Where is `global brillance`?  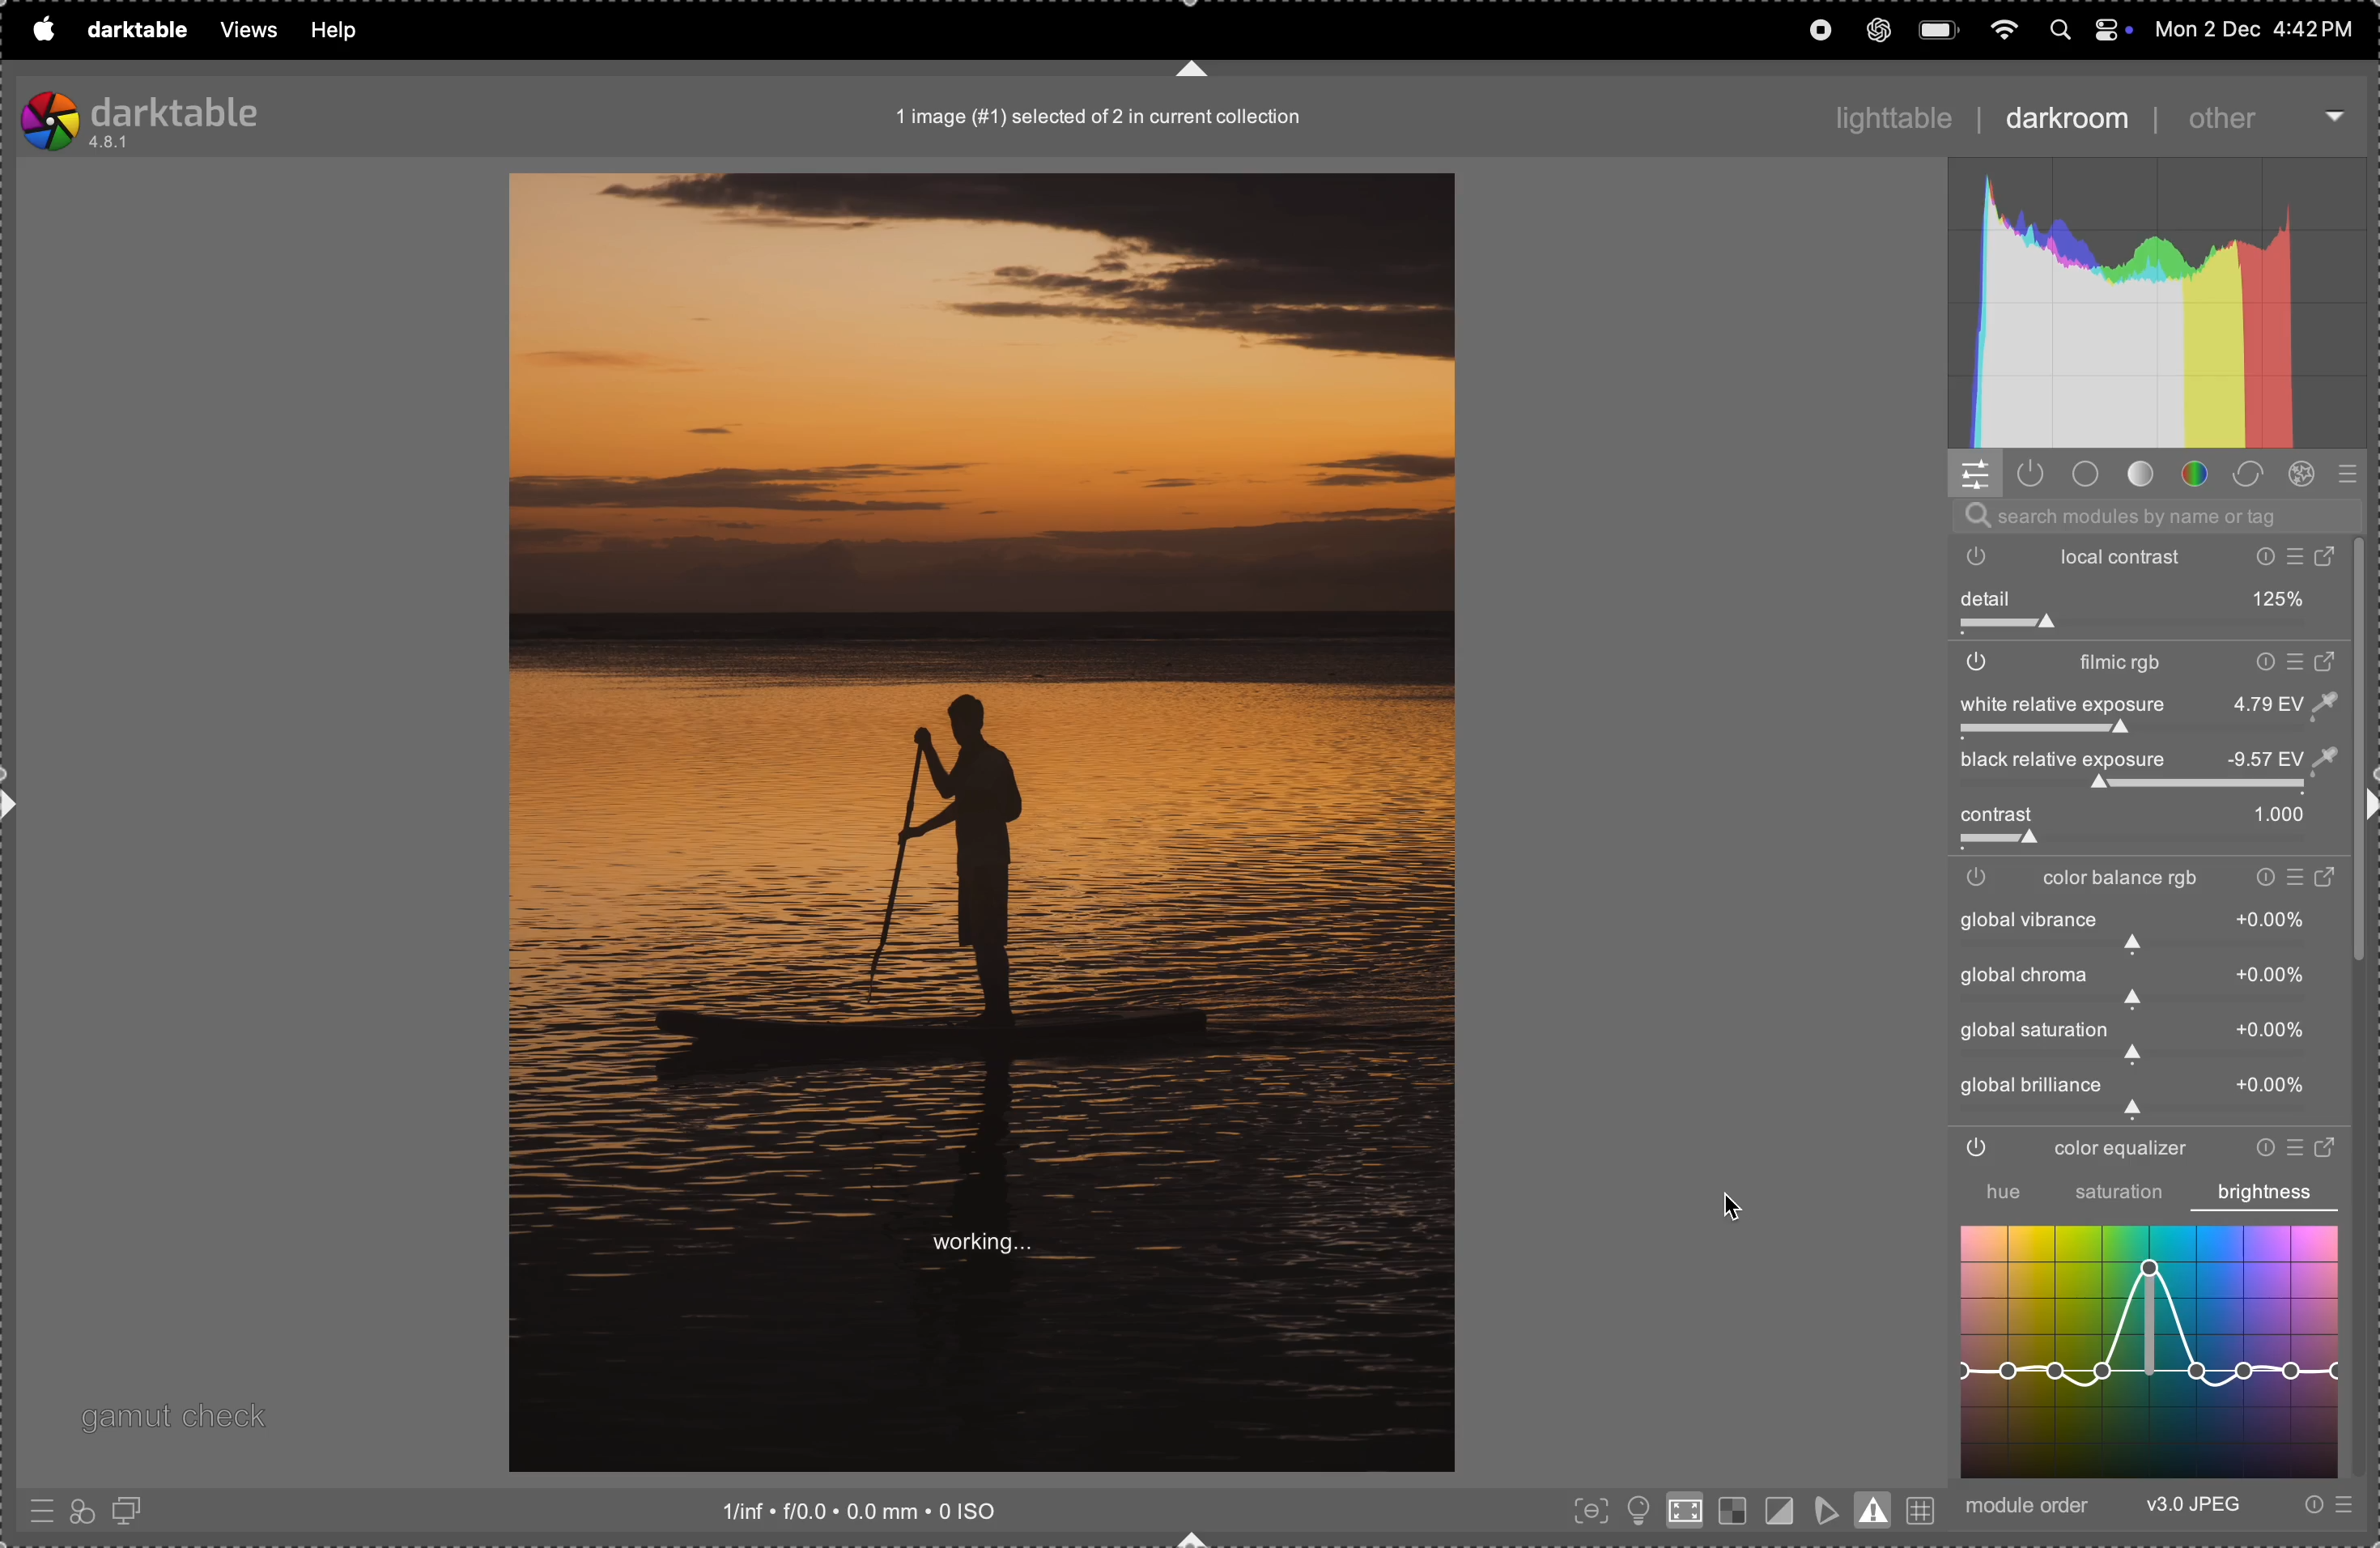
global brillance is located at coordinates (2138, 1095).